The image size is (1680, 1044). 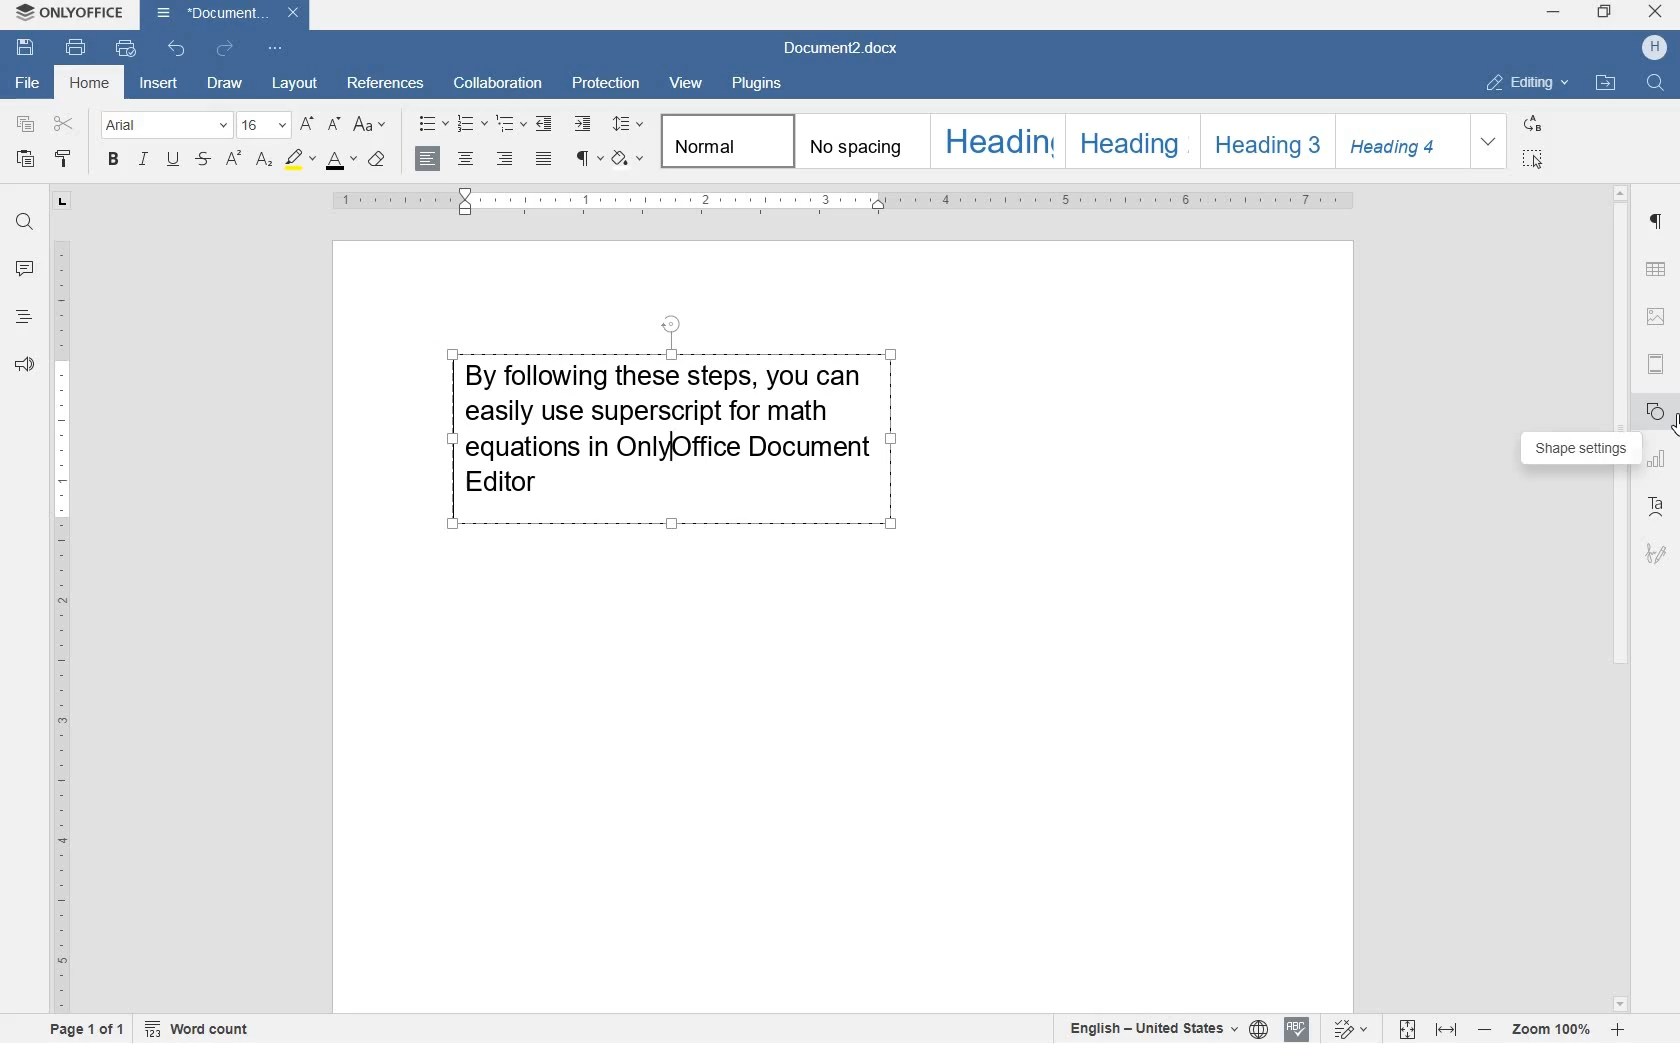 What do you see at coordinates (996, 141) in the screenshot?
I see `HEADING 1` at bounding box center [996, 141].